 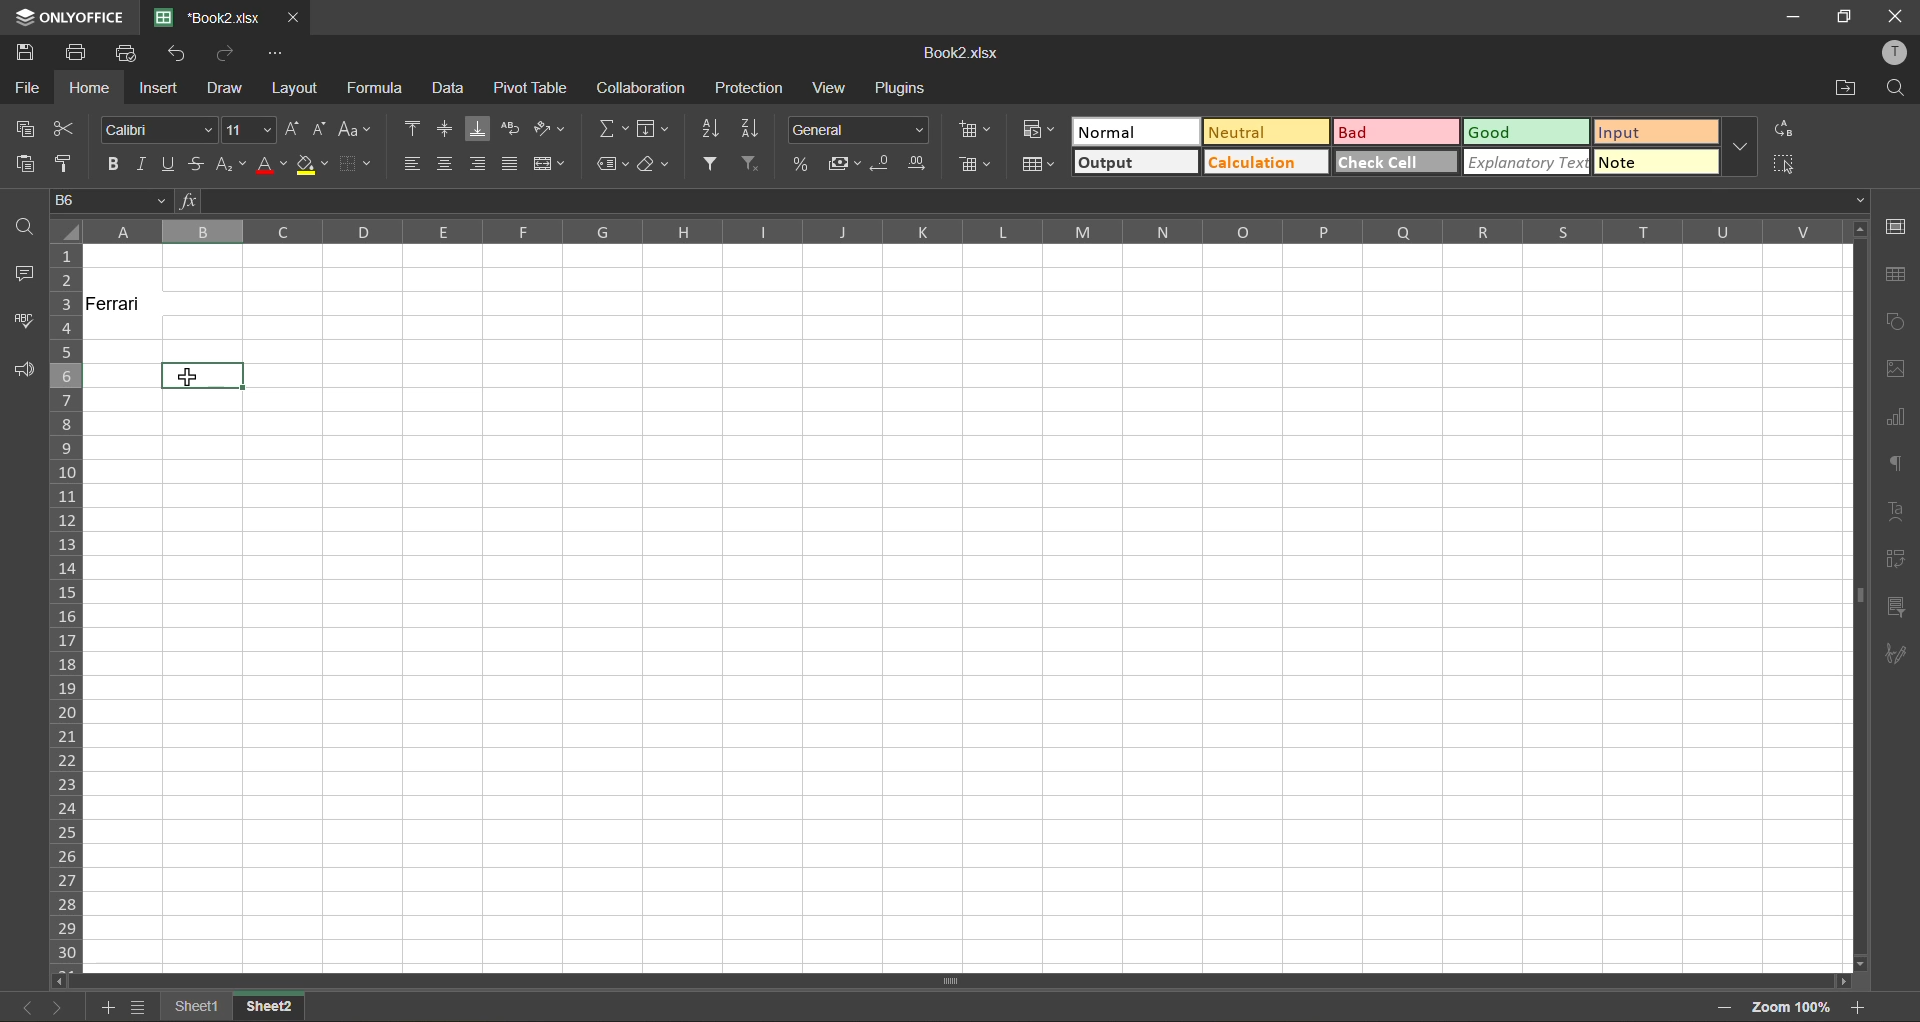 I want to click on signature, so click(x=1895, y=658).